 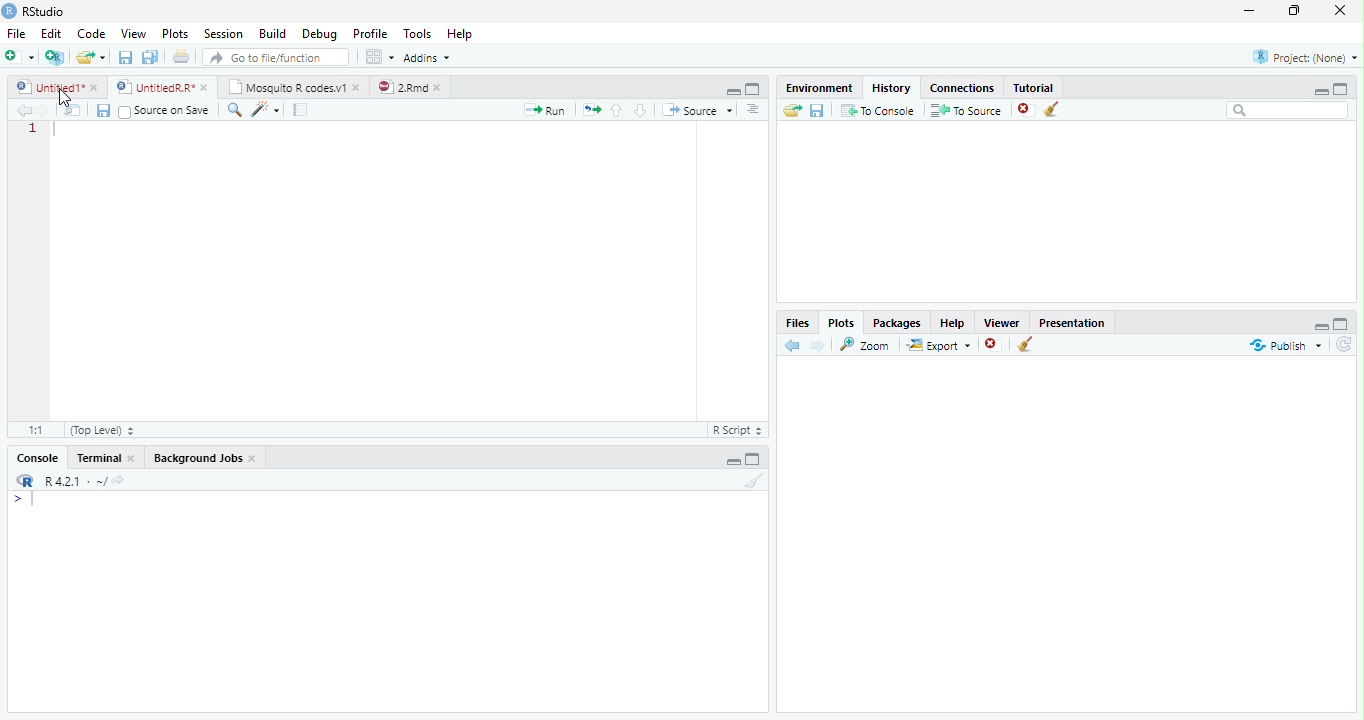 What do you see at coordinates (995, 345) in the screenshot?
I see `Remove selected` at bounding box center [995, 345].